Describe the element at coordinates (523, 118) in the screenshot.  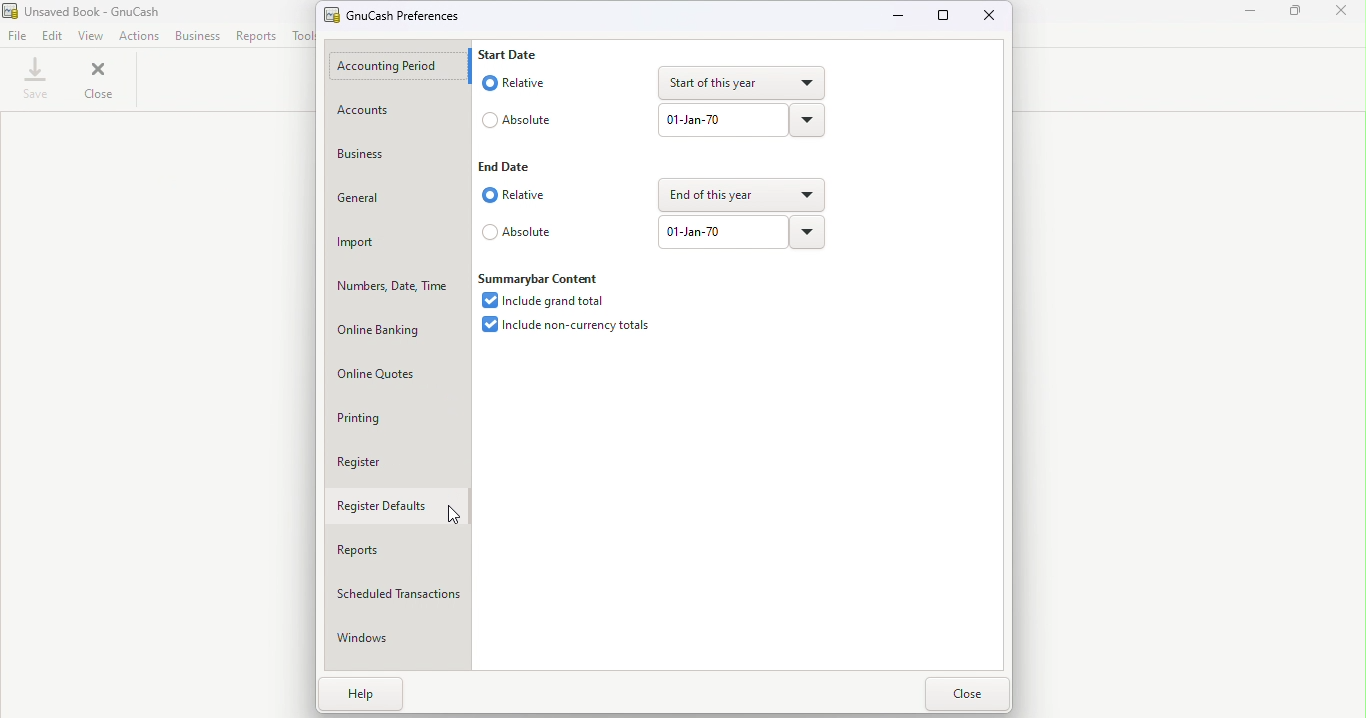
I see `Absolute` at that location.